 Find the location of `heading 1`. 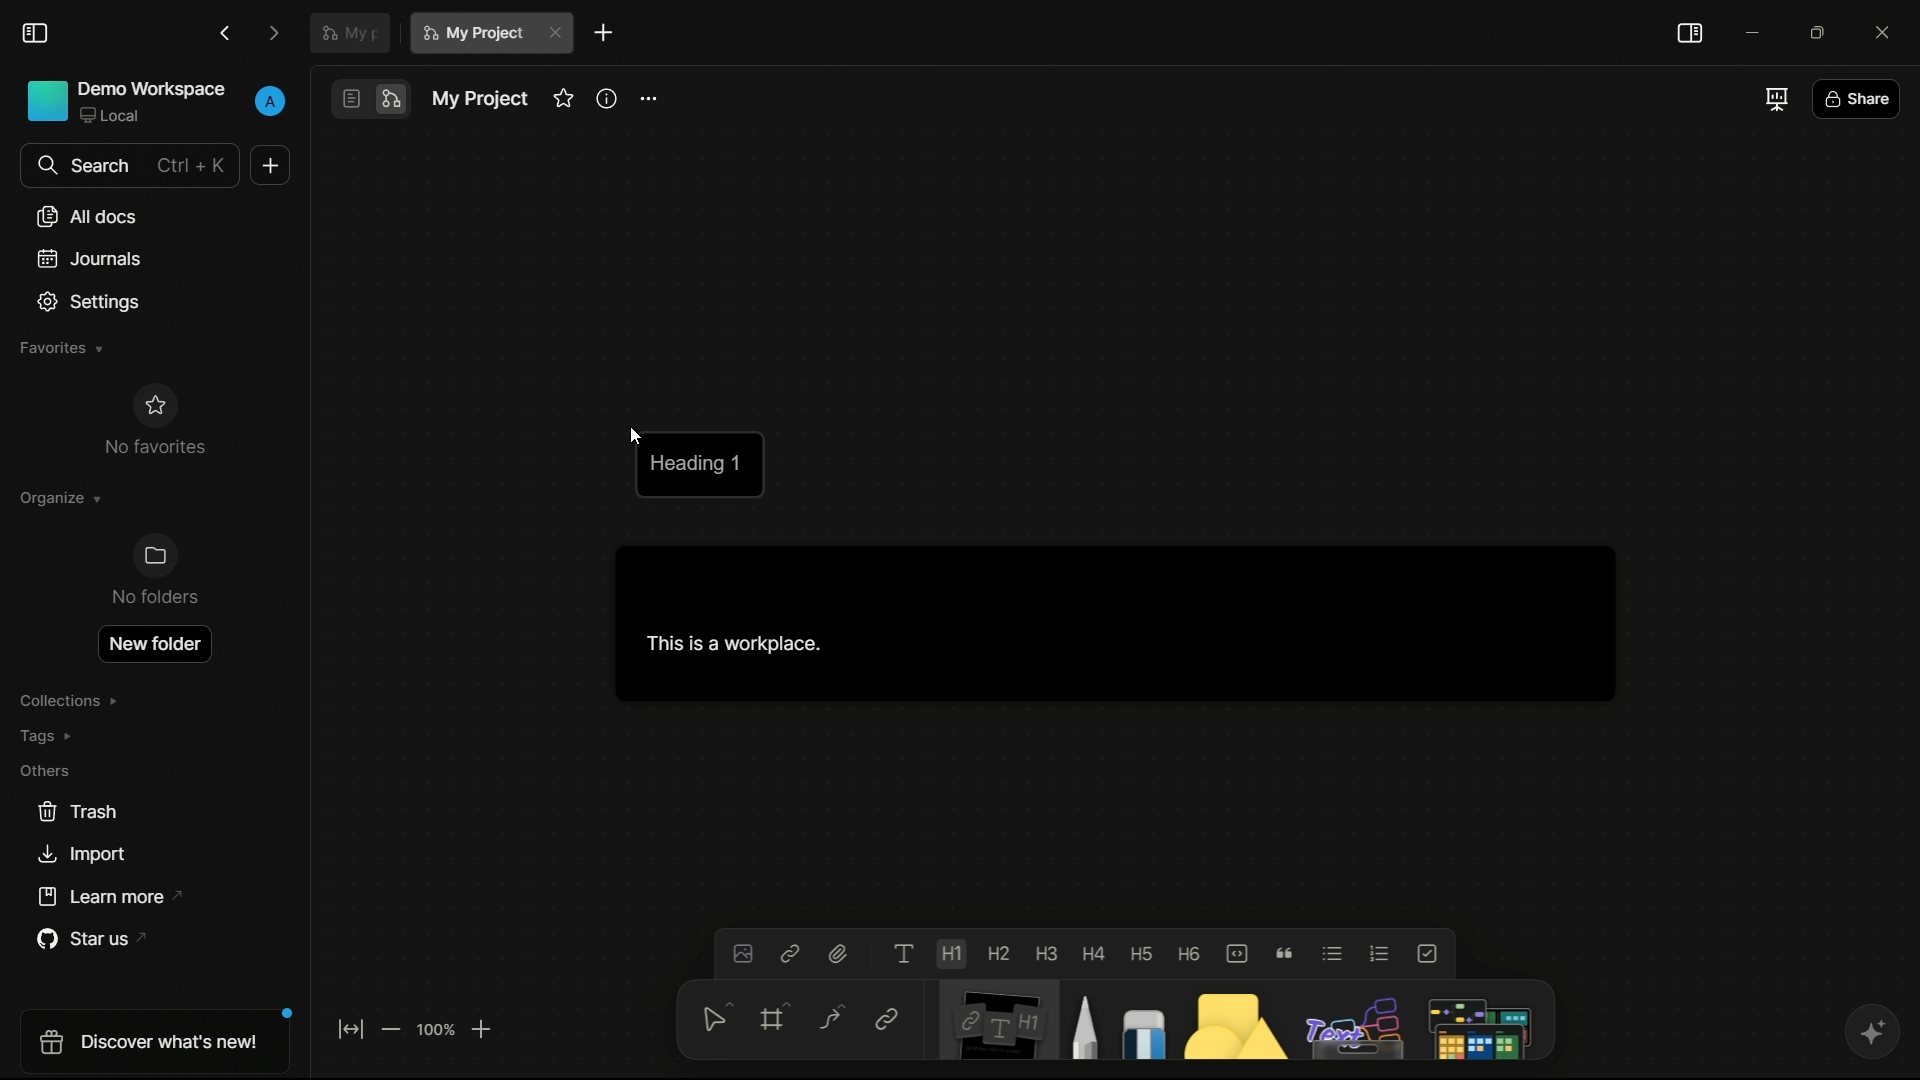

heading 1 is located at coordinates (702, 463).